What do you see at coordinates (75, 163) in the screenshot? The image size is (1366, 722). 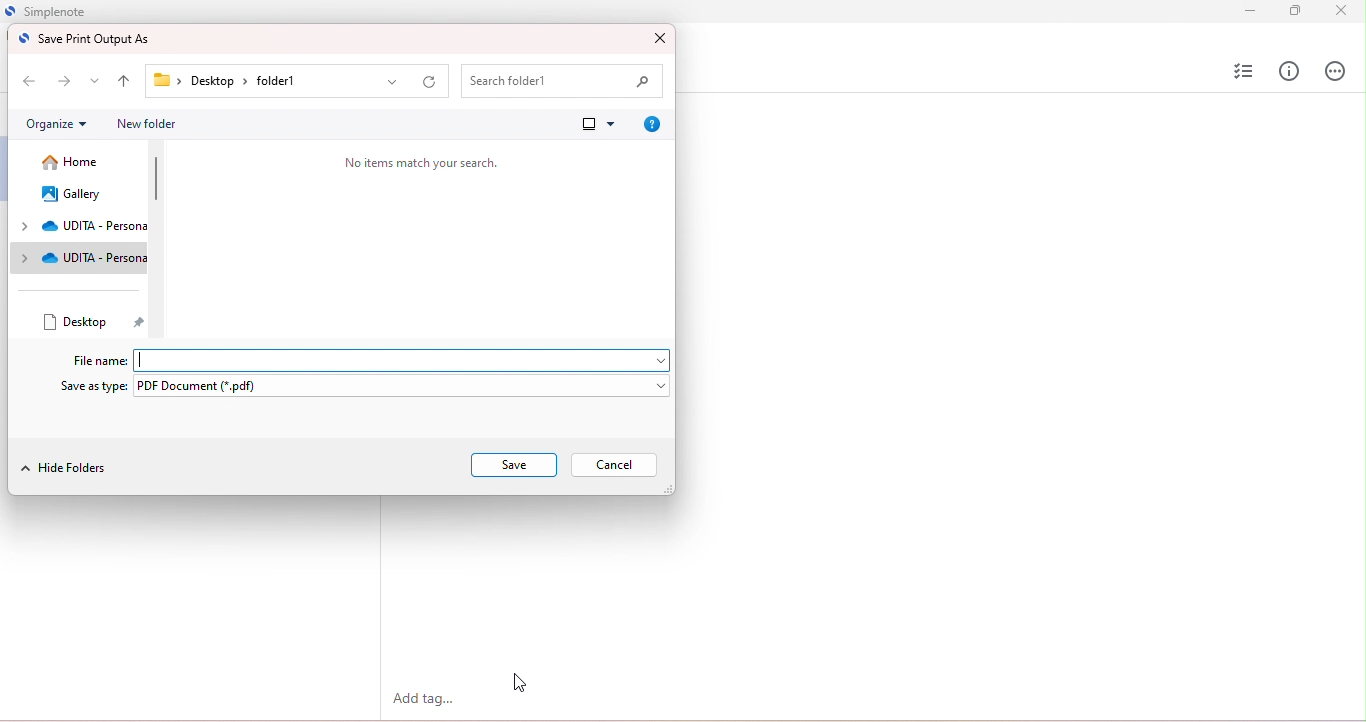 I see `home` at bounding box center [75, 163].